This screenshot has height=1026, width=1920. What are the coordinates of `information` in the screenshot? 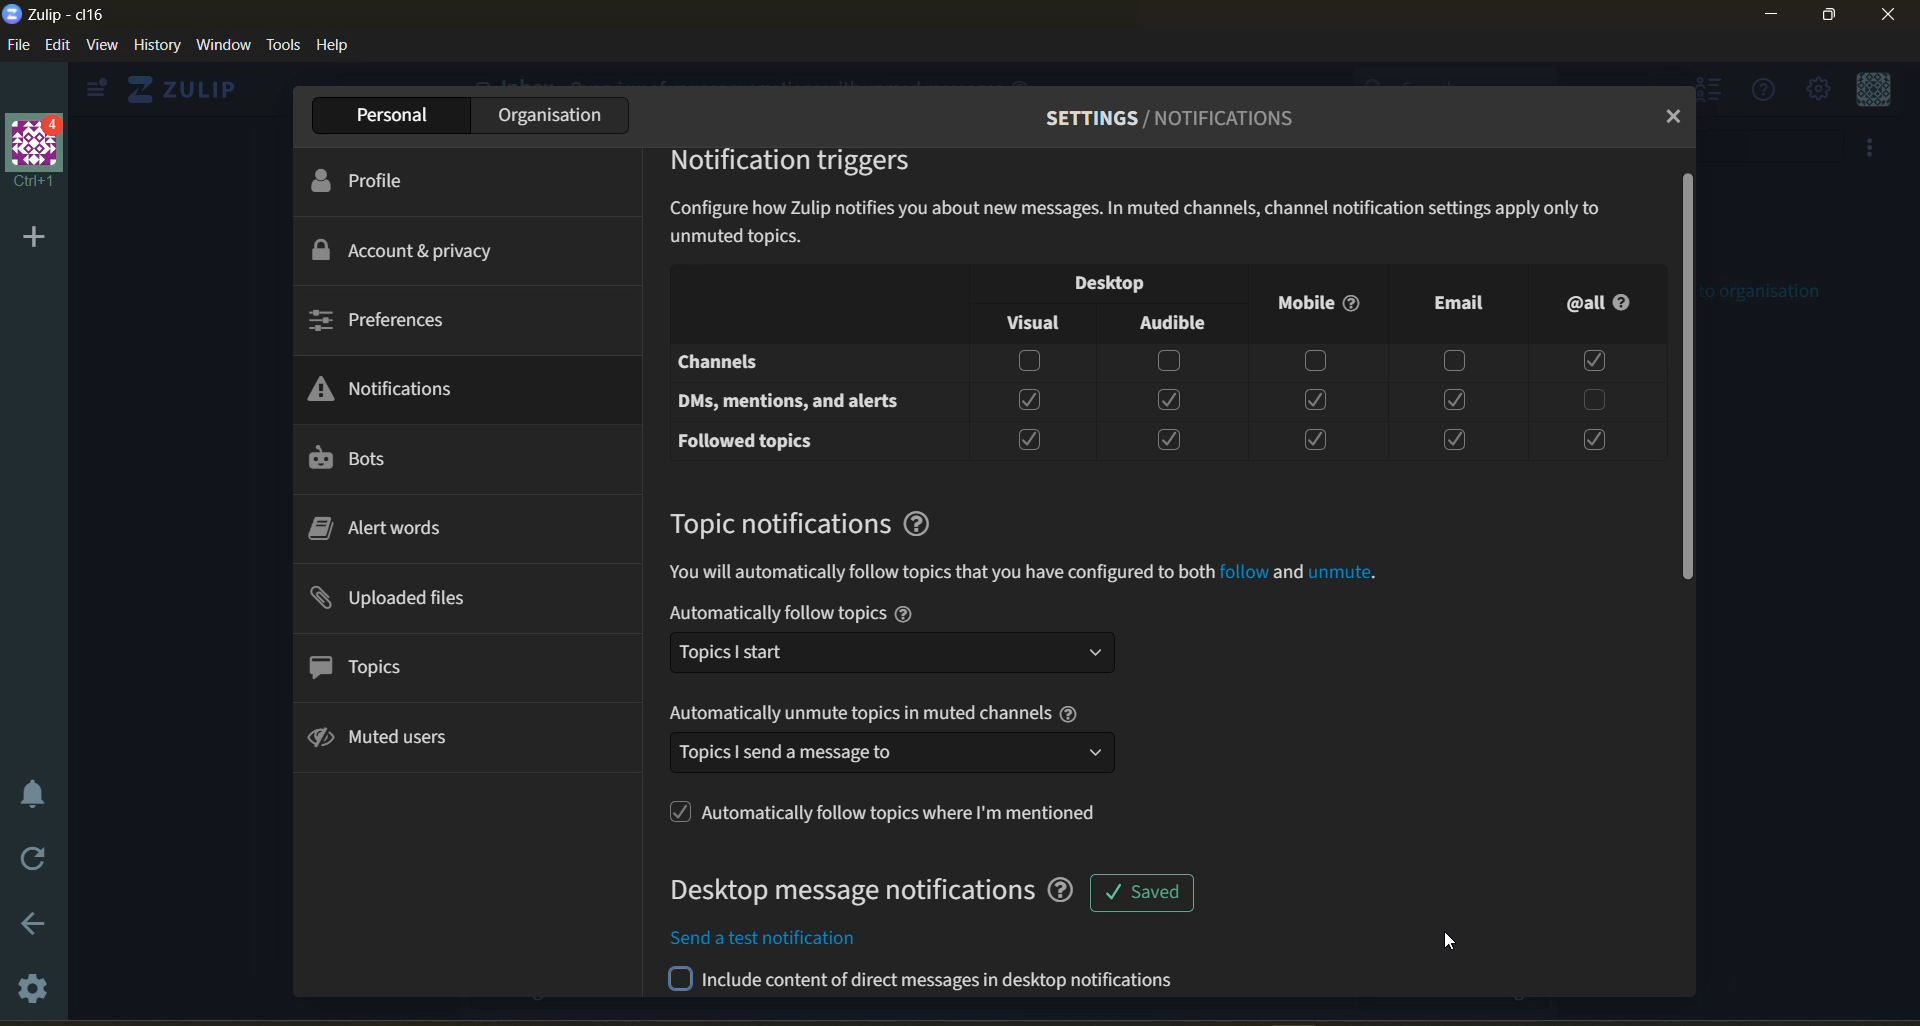 It's located at (1153, 221).